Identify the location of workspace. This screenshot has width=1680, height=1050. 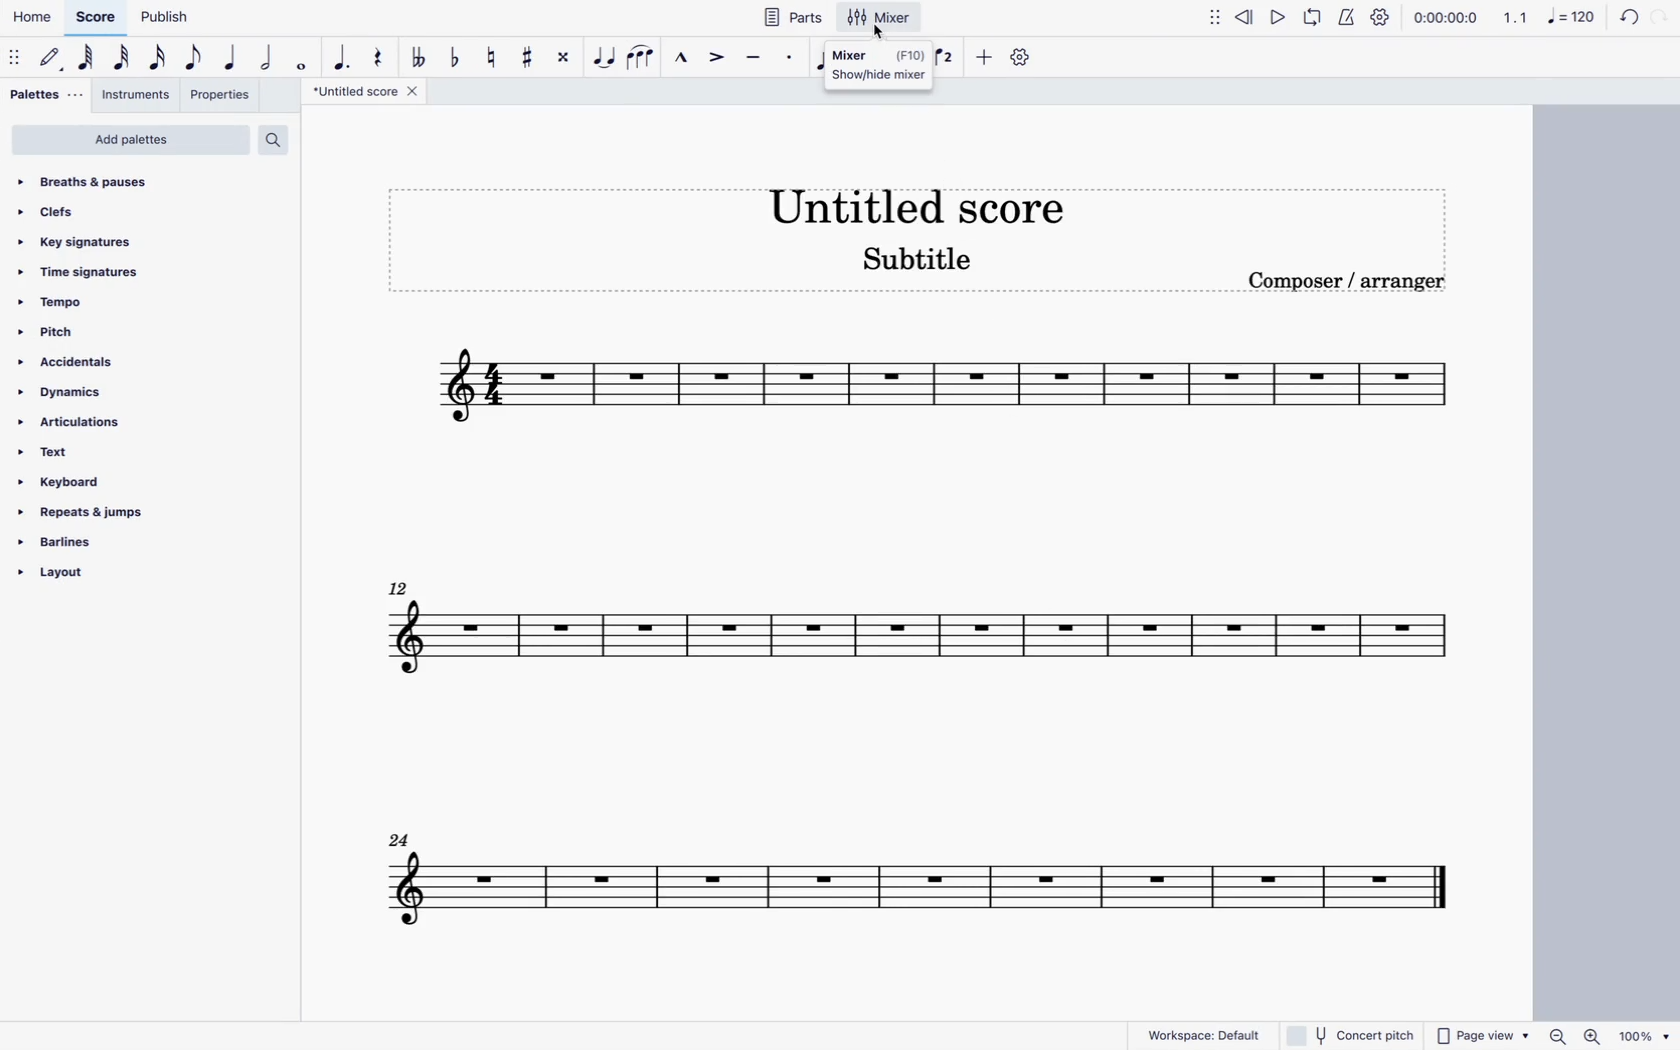
(1197, 1034).